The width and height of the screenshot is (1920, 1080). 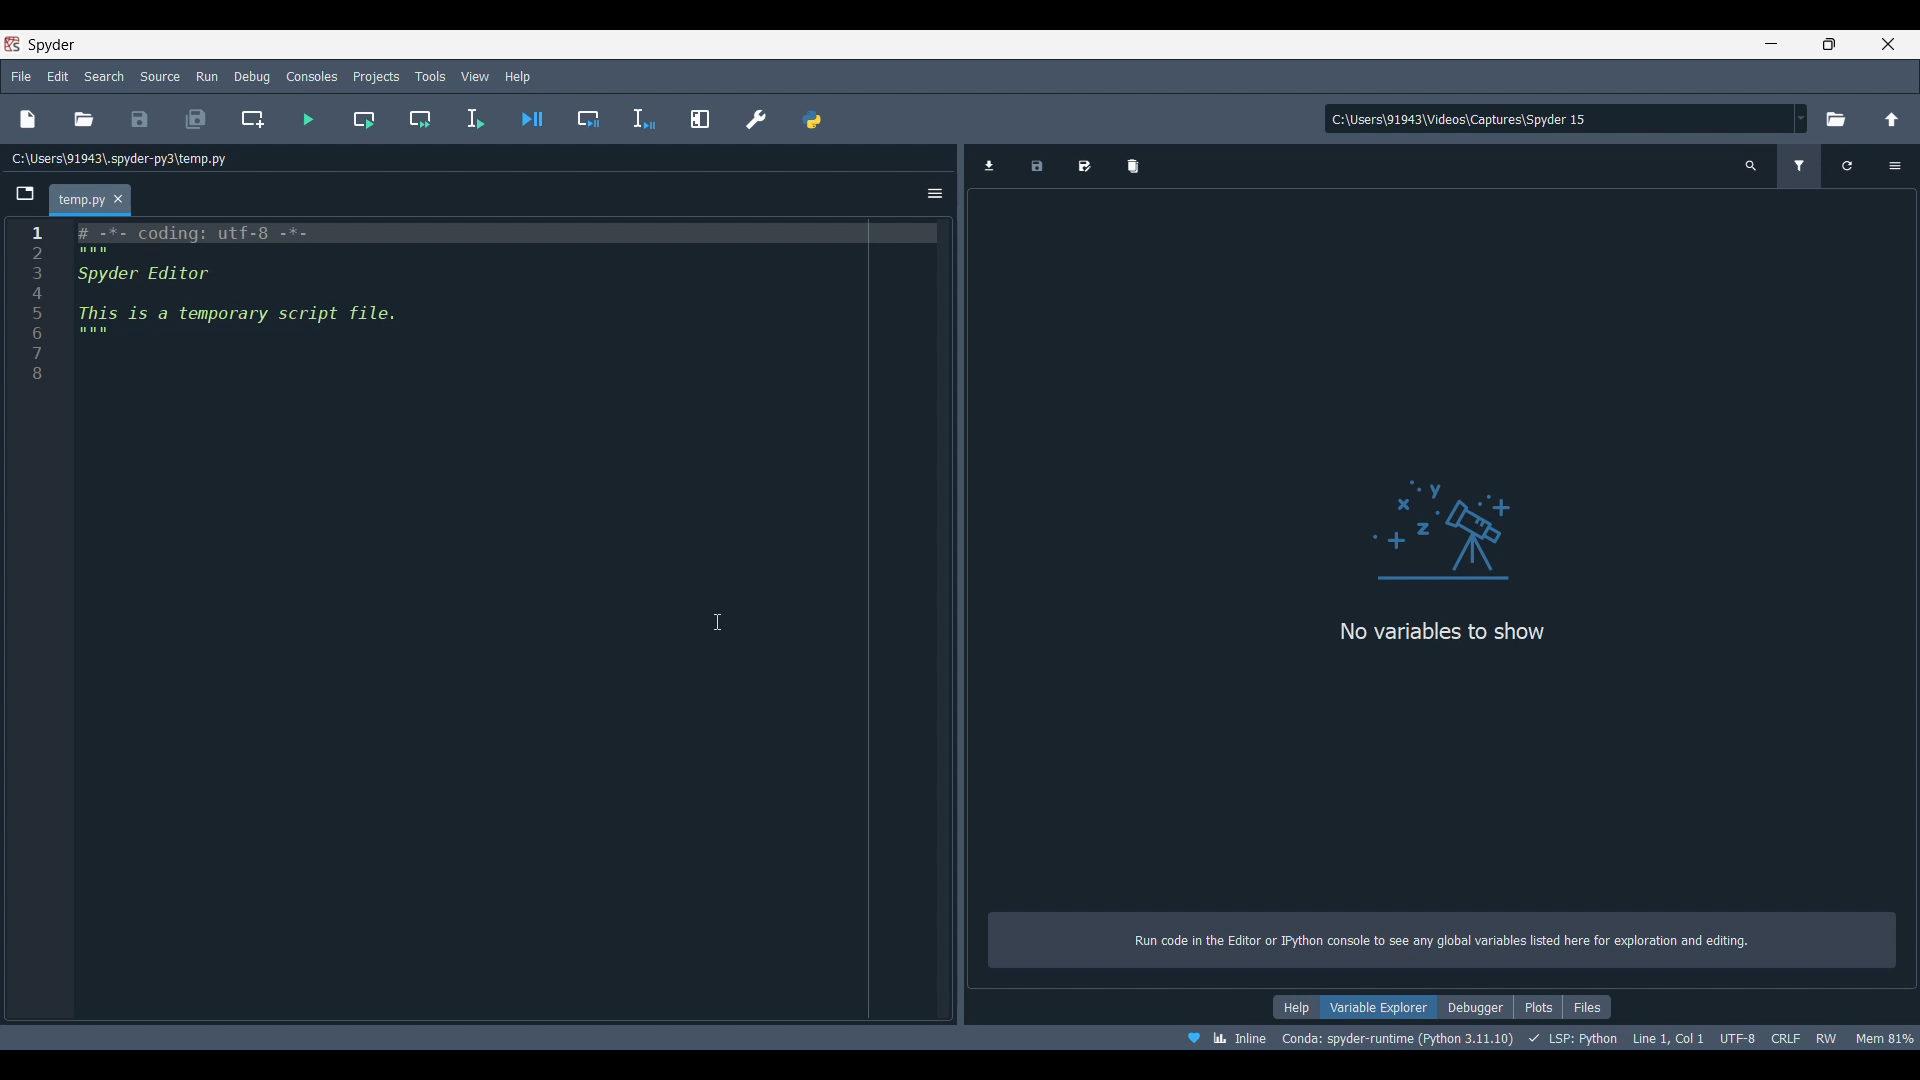 What do you see at coordinates (51, 45) in the screenshot?
I see `Software name` at bounding box center [51, 45].